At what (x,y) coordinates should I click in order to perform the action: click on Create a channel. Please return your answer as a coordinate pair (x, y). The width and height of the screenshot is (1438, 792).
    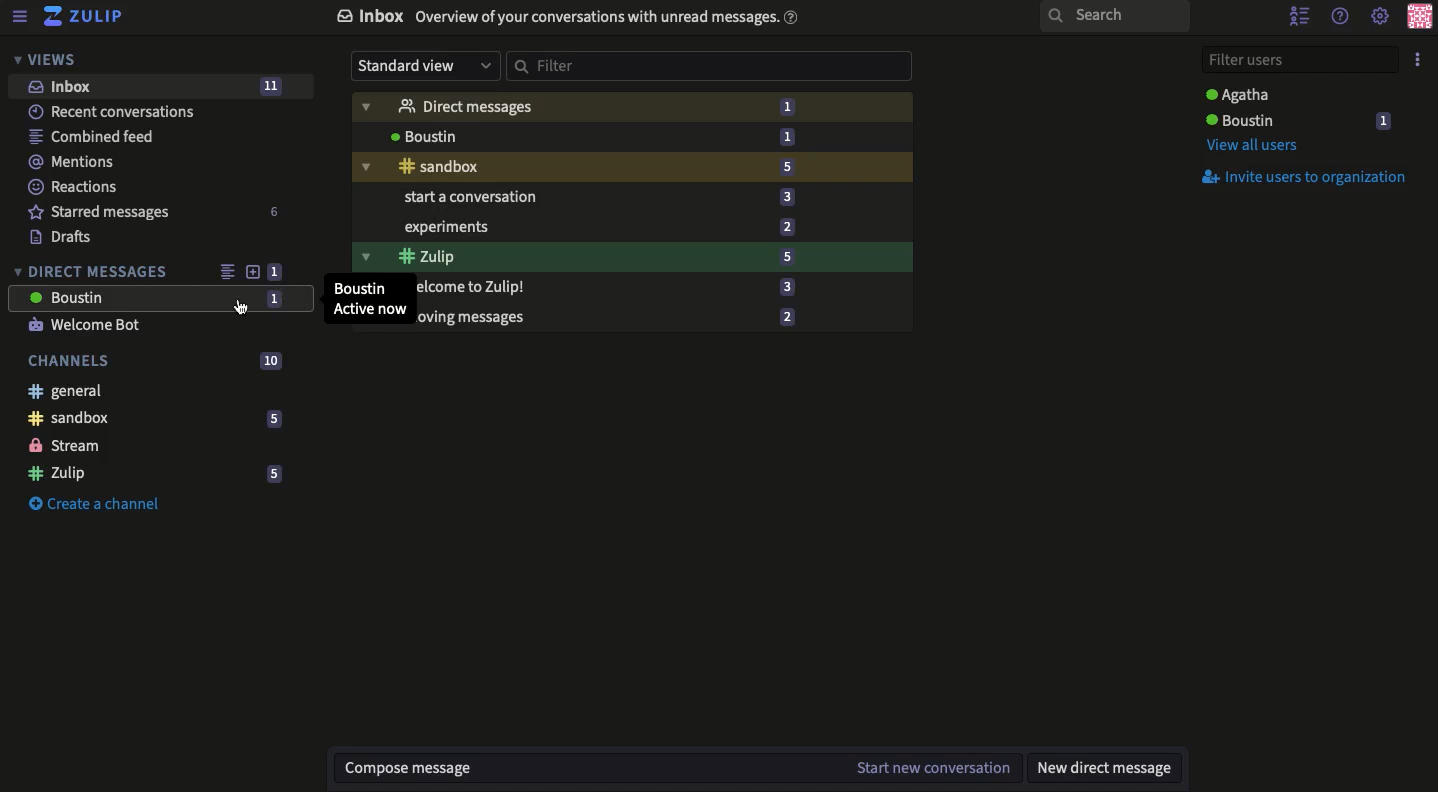
    Looking at the image, I should click on (91, 503).